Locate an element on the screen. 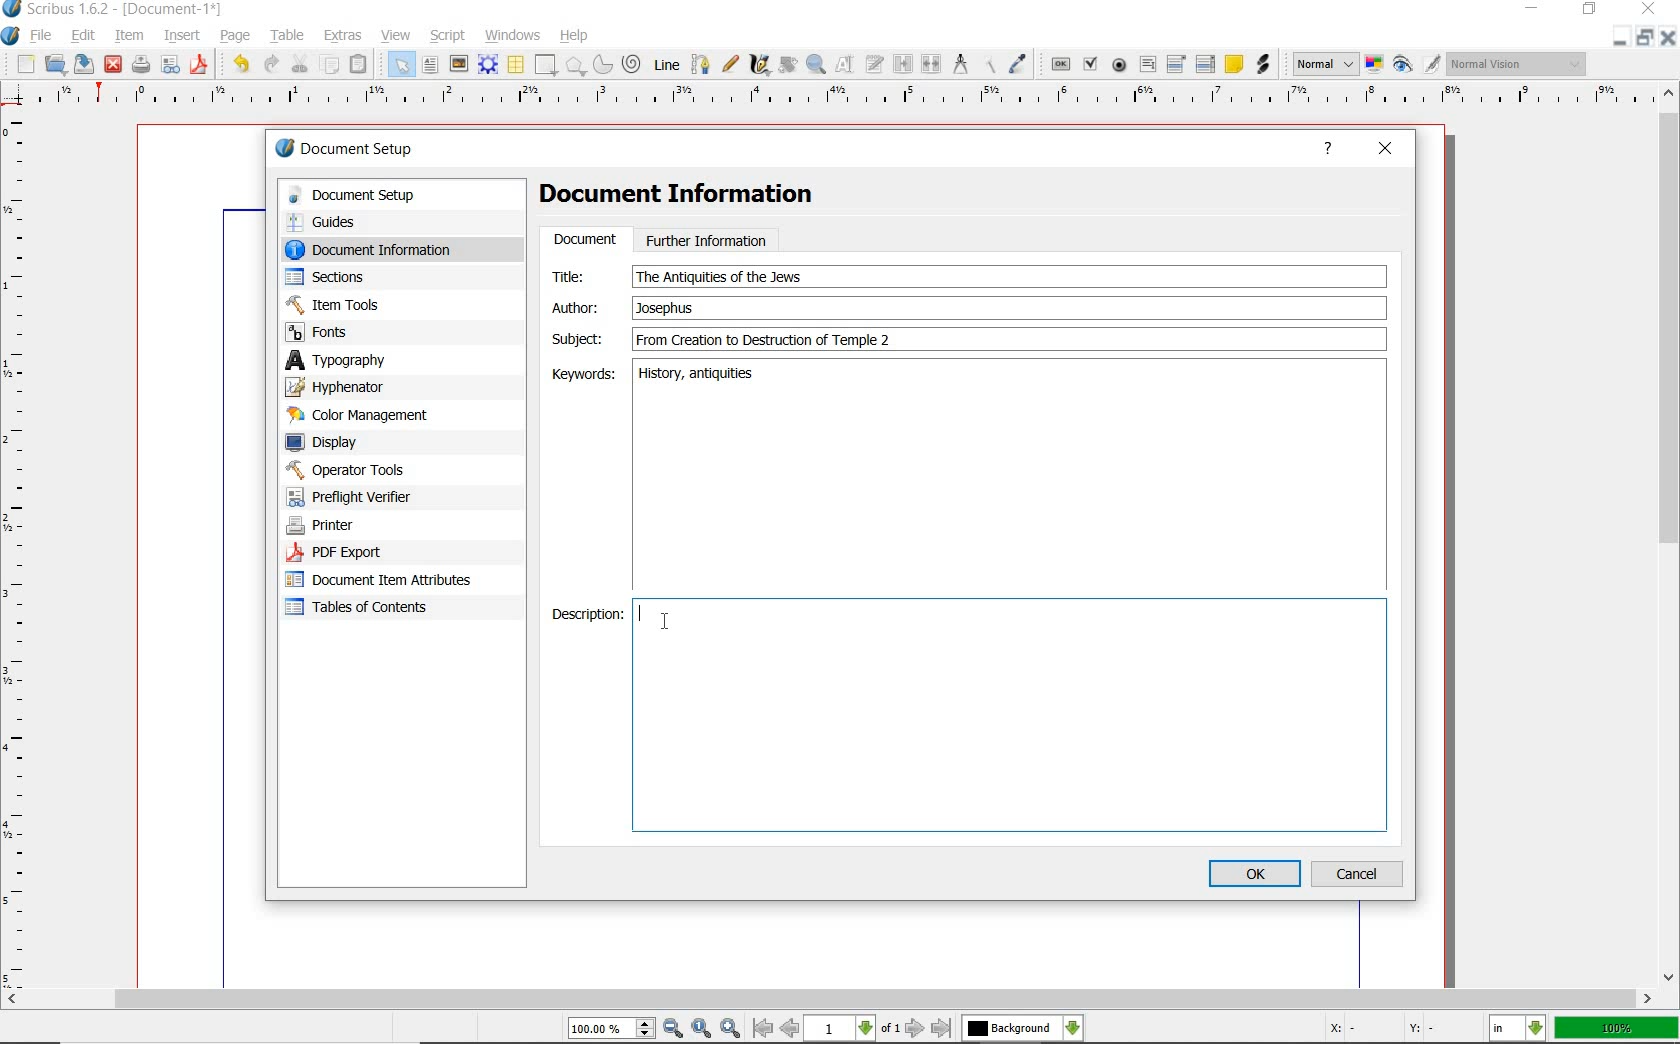  Author Text is located at coordinates (669, 307).